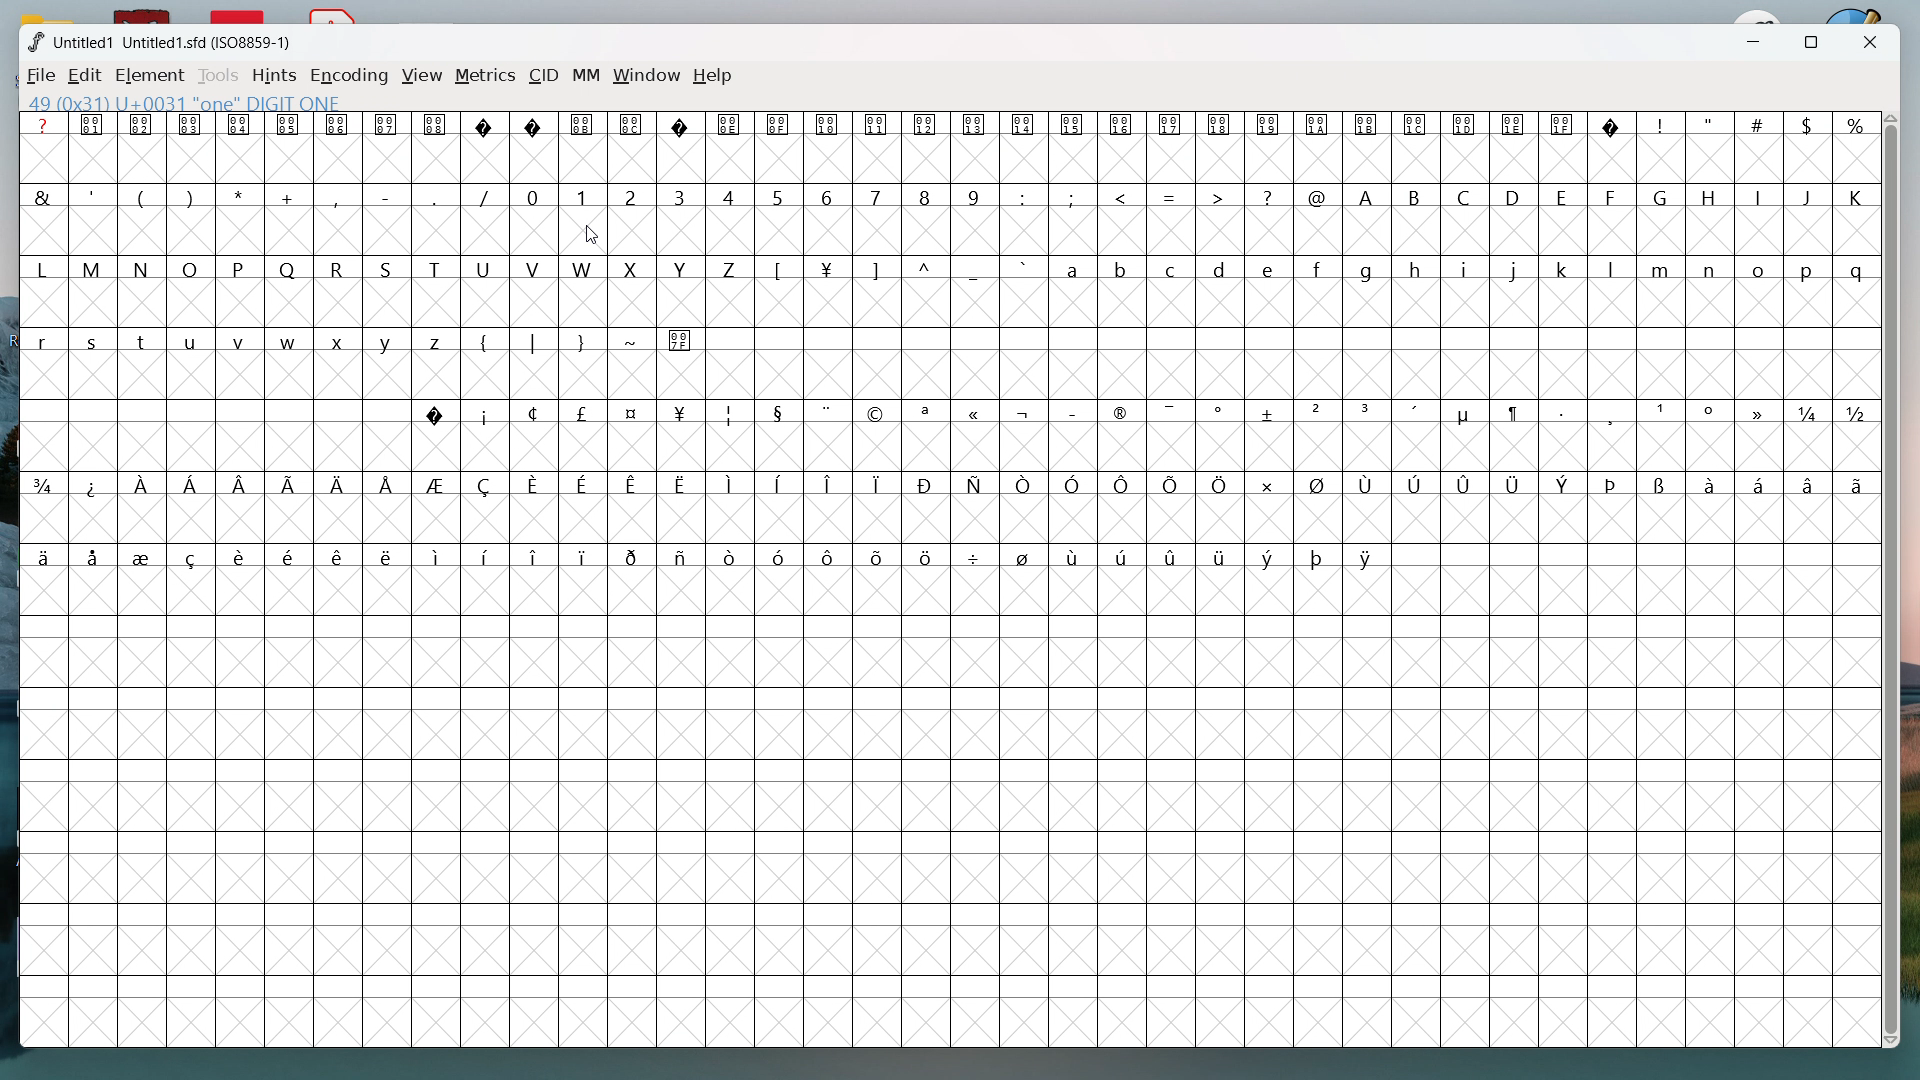 The height and width of the screenshot is (1080, 1920). What do you see at coordinates (1319, 411) in the screenshot?
I see `symbol` at bounding box center [1319, 411].